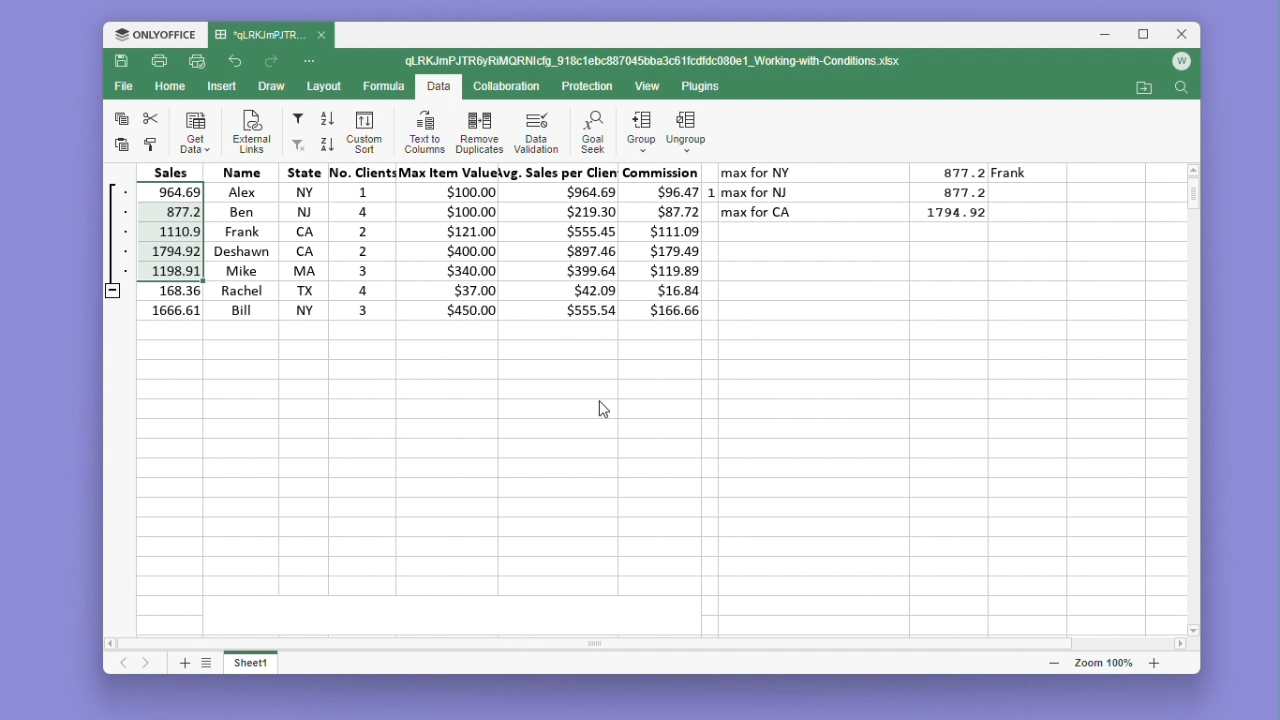 The height and width of the screenshot is (720, 1280). I want to click on custom sort, so click(362, 132).